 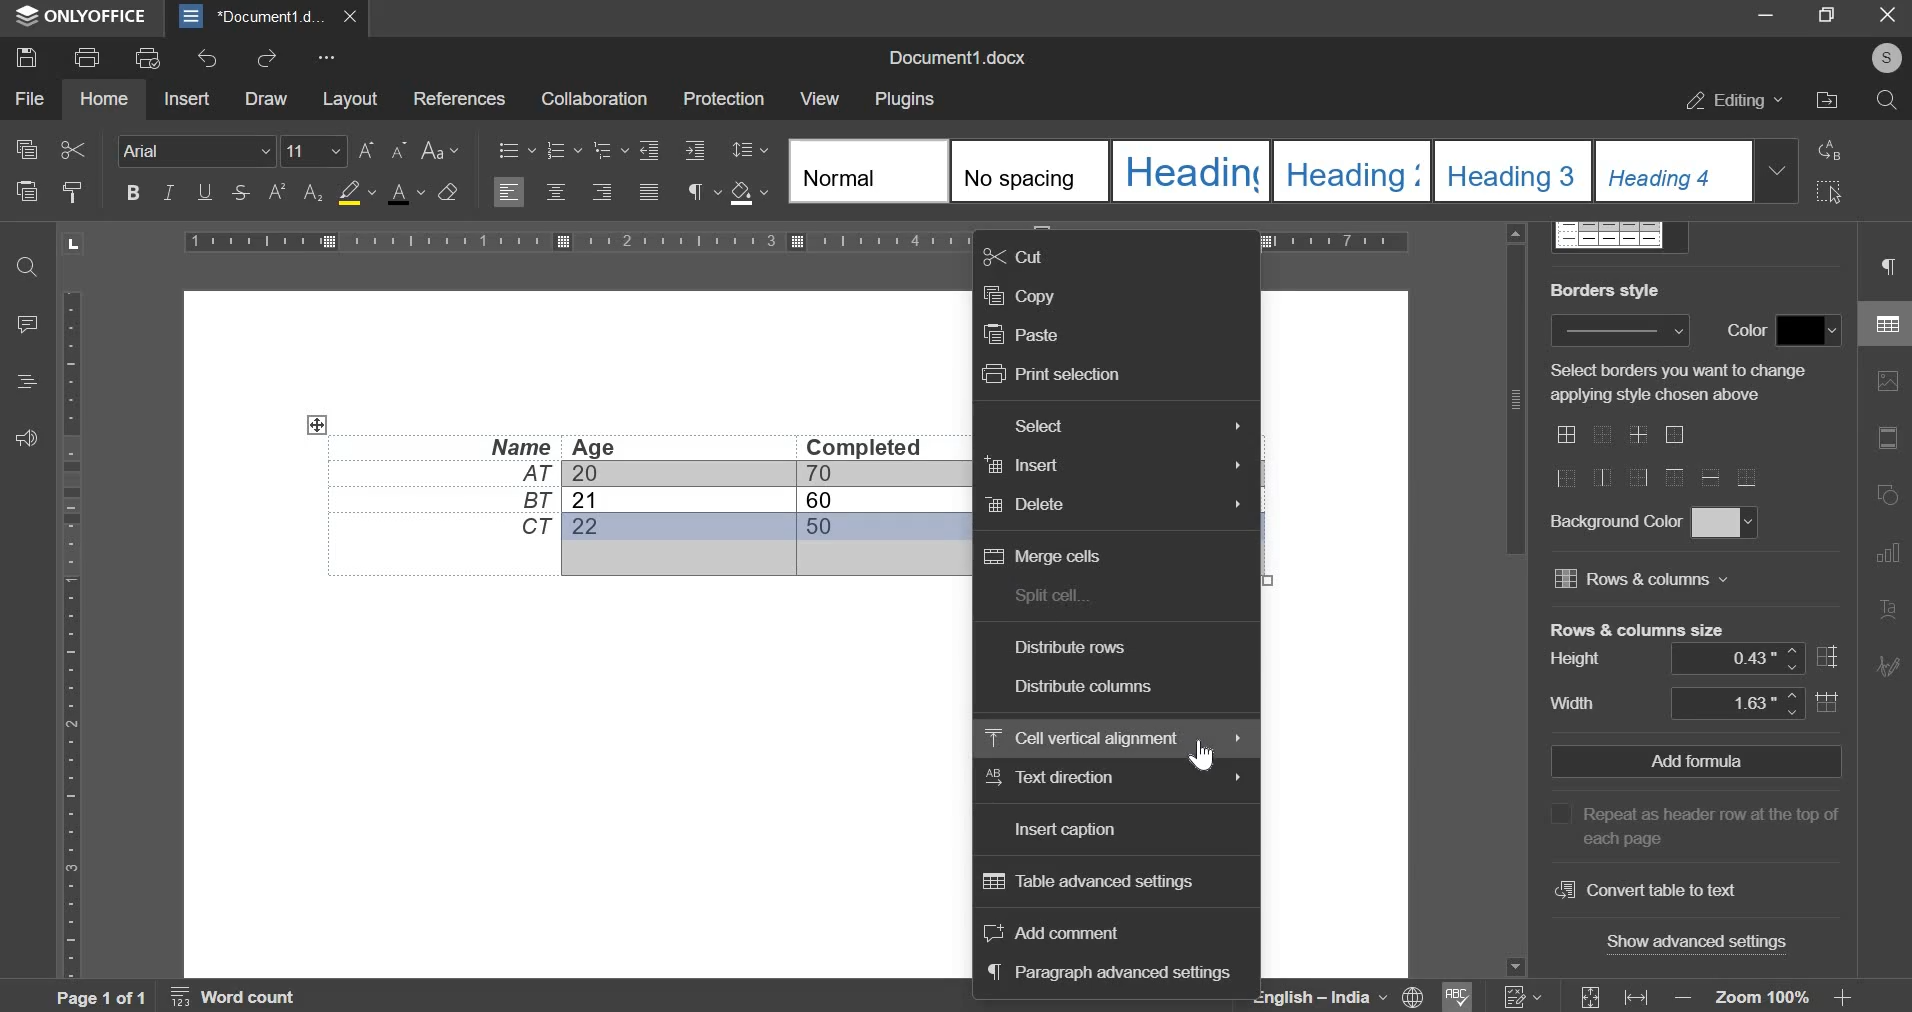 What do you see at coordinates (902, 100) in the screenshot?
I see `plugins` at bounding box center [902, 100].